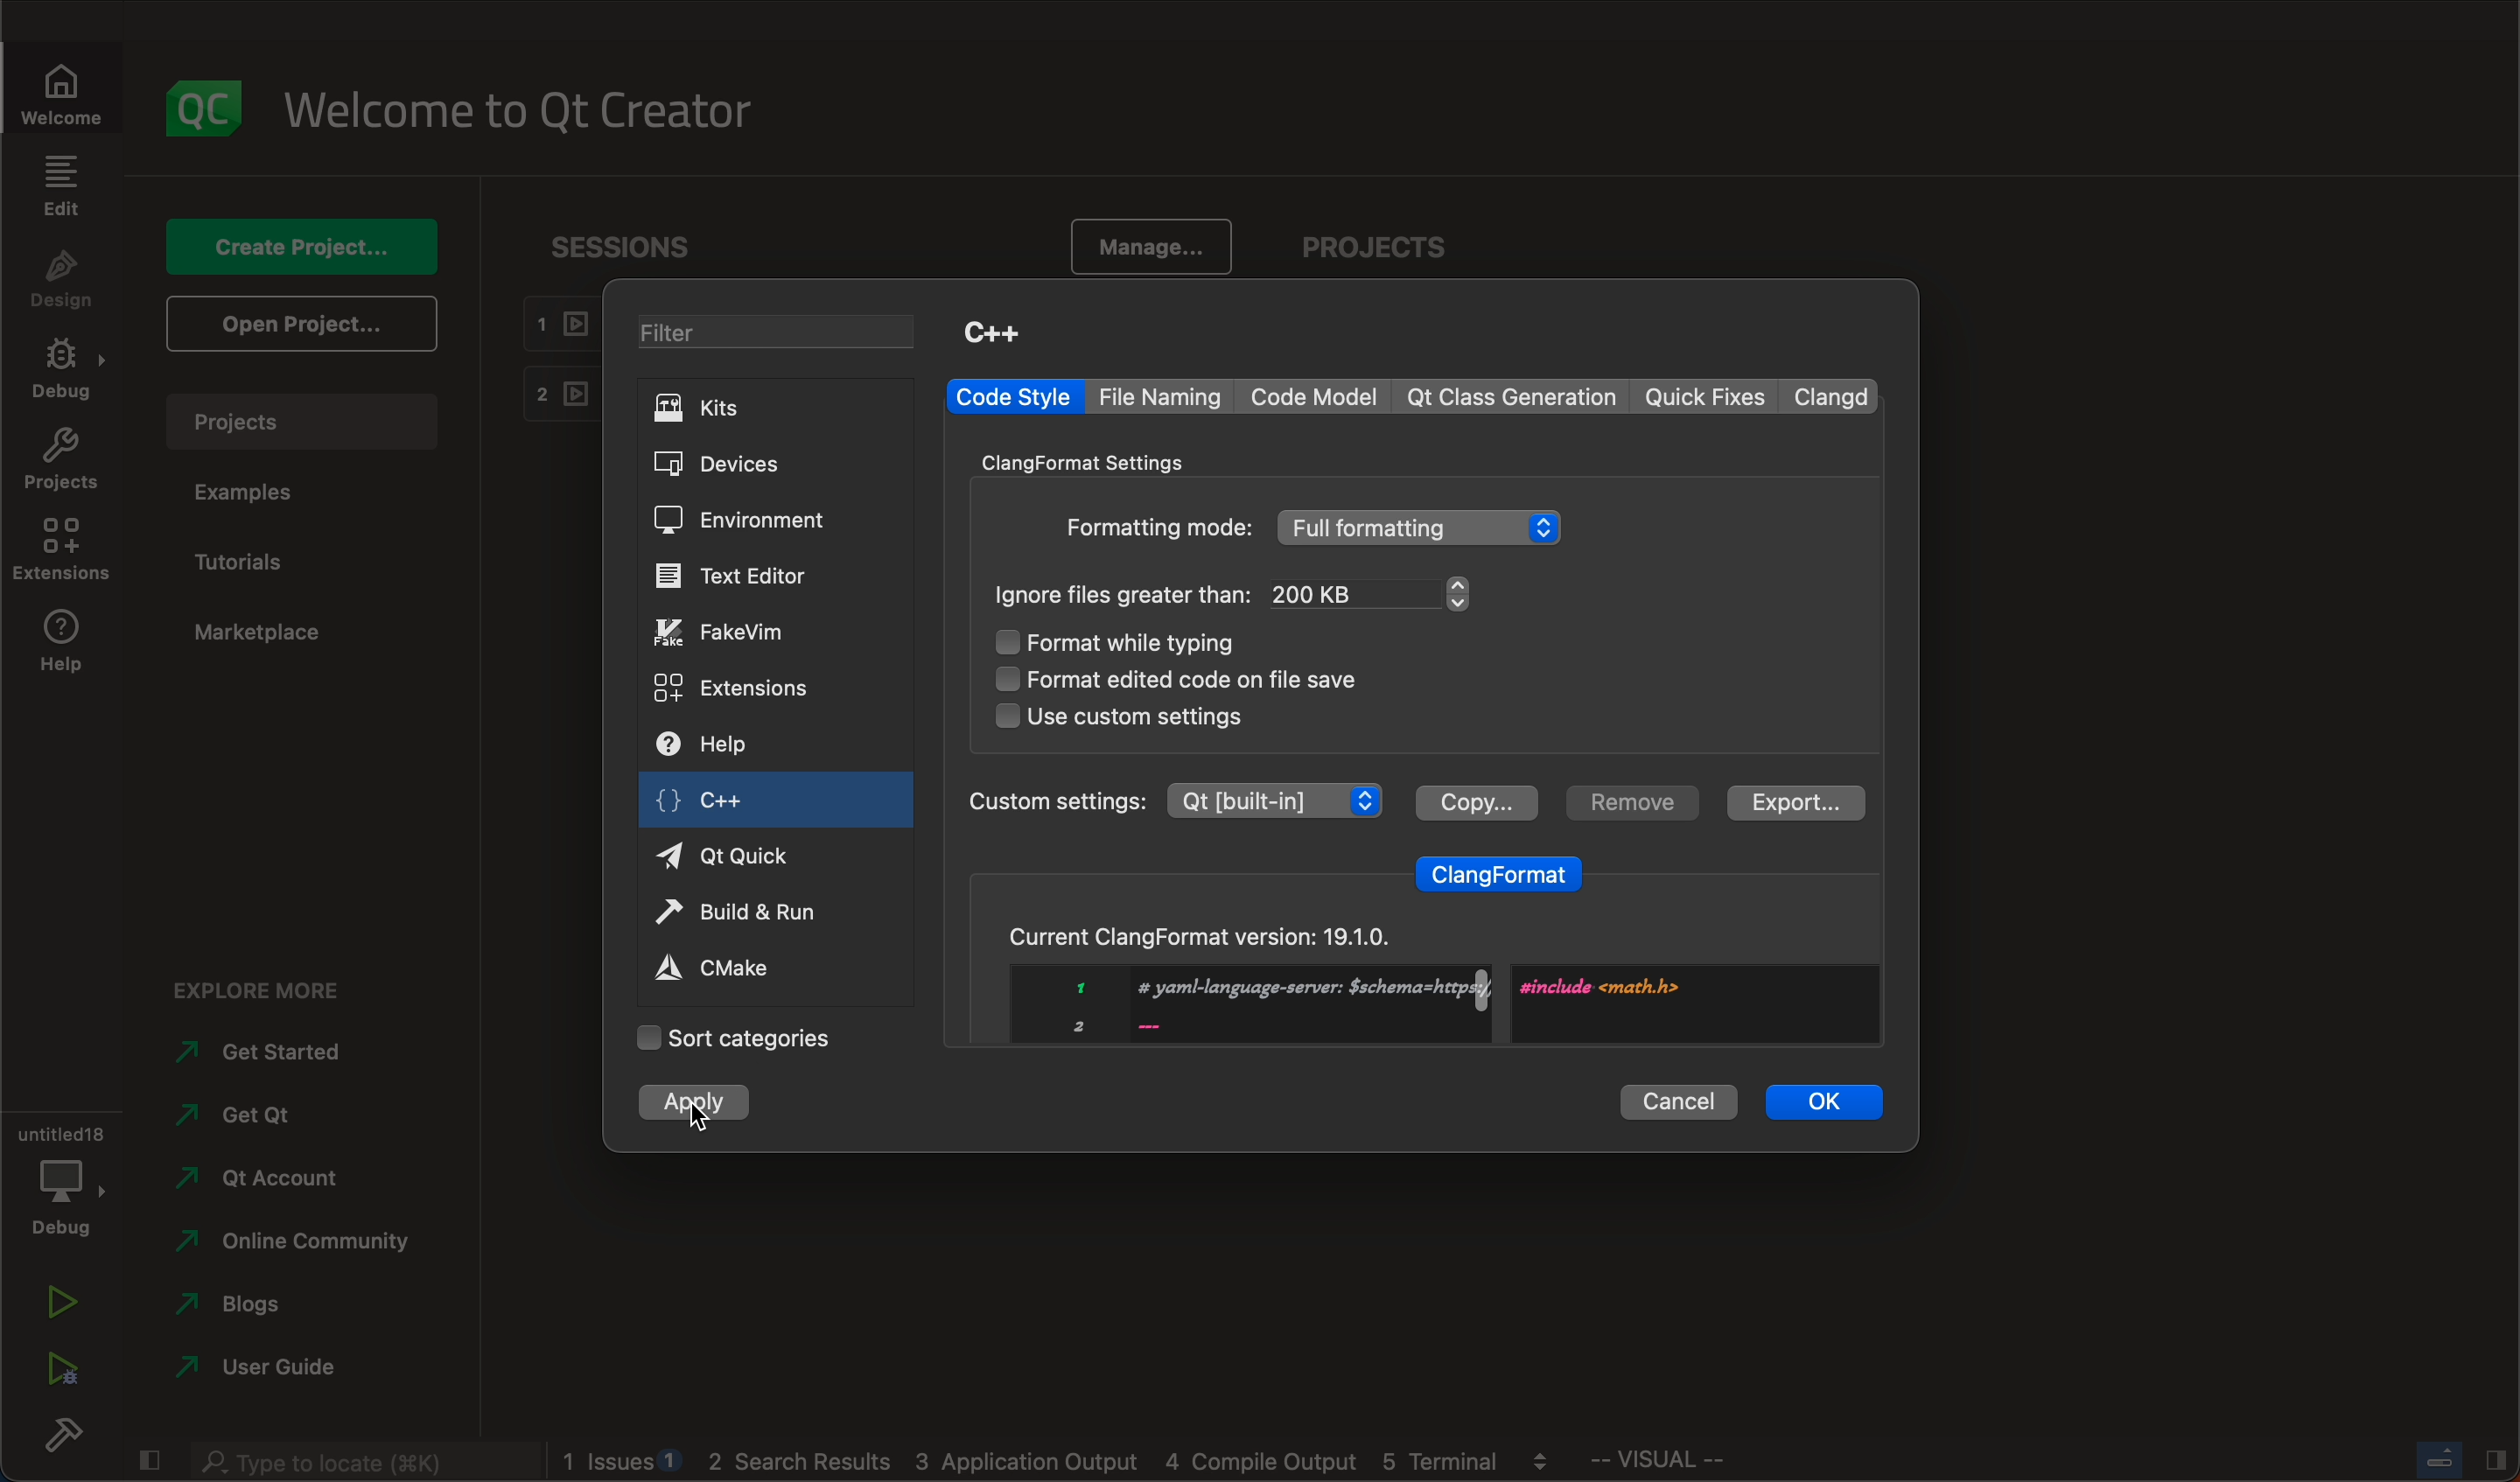 The width and height of the screenshot is (2520, 1482). What do you see at coordinates (746, 915) in the screenshot?
I see `build and run` at bounding box center [746, 915].